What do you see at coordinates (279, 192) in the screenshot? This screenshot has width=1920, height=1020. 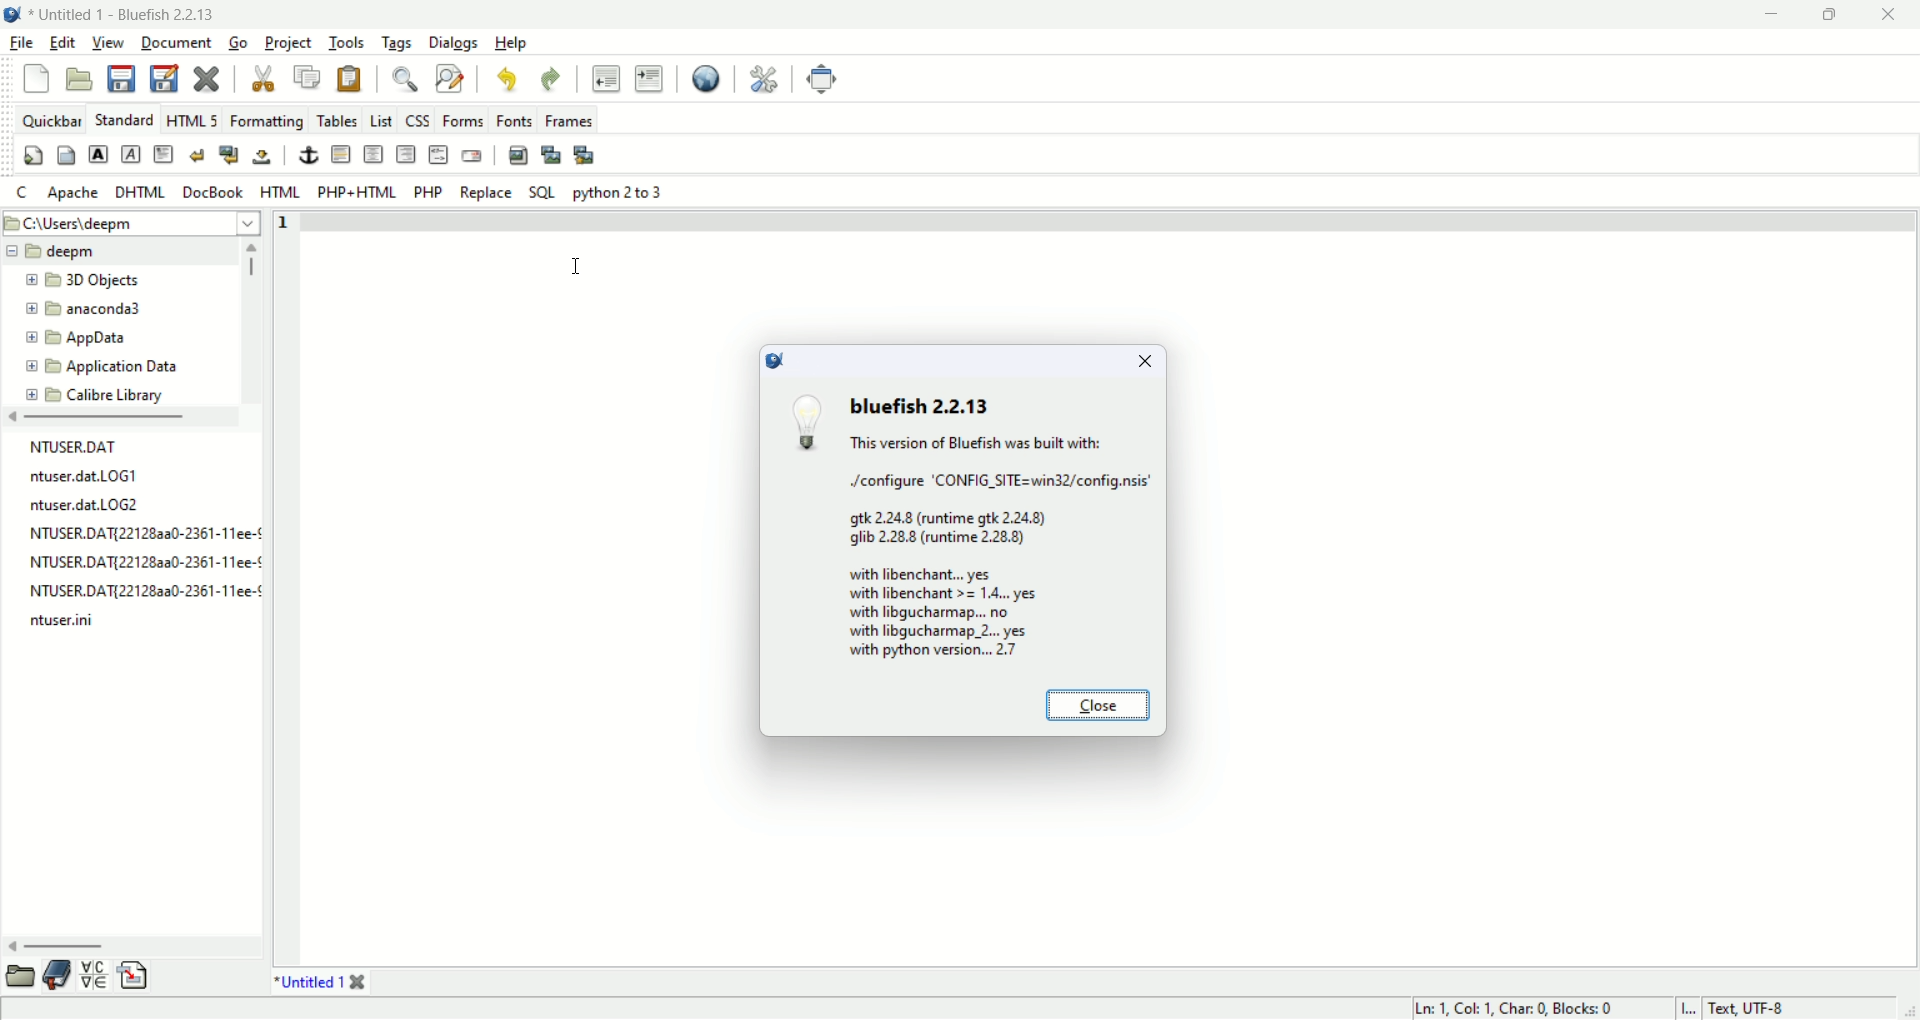 I see `HTML` at bounding box center [279, 192].